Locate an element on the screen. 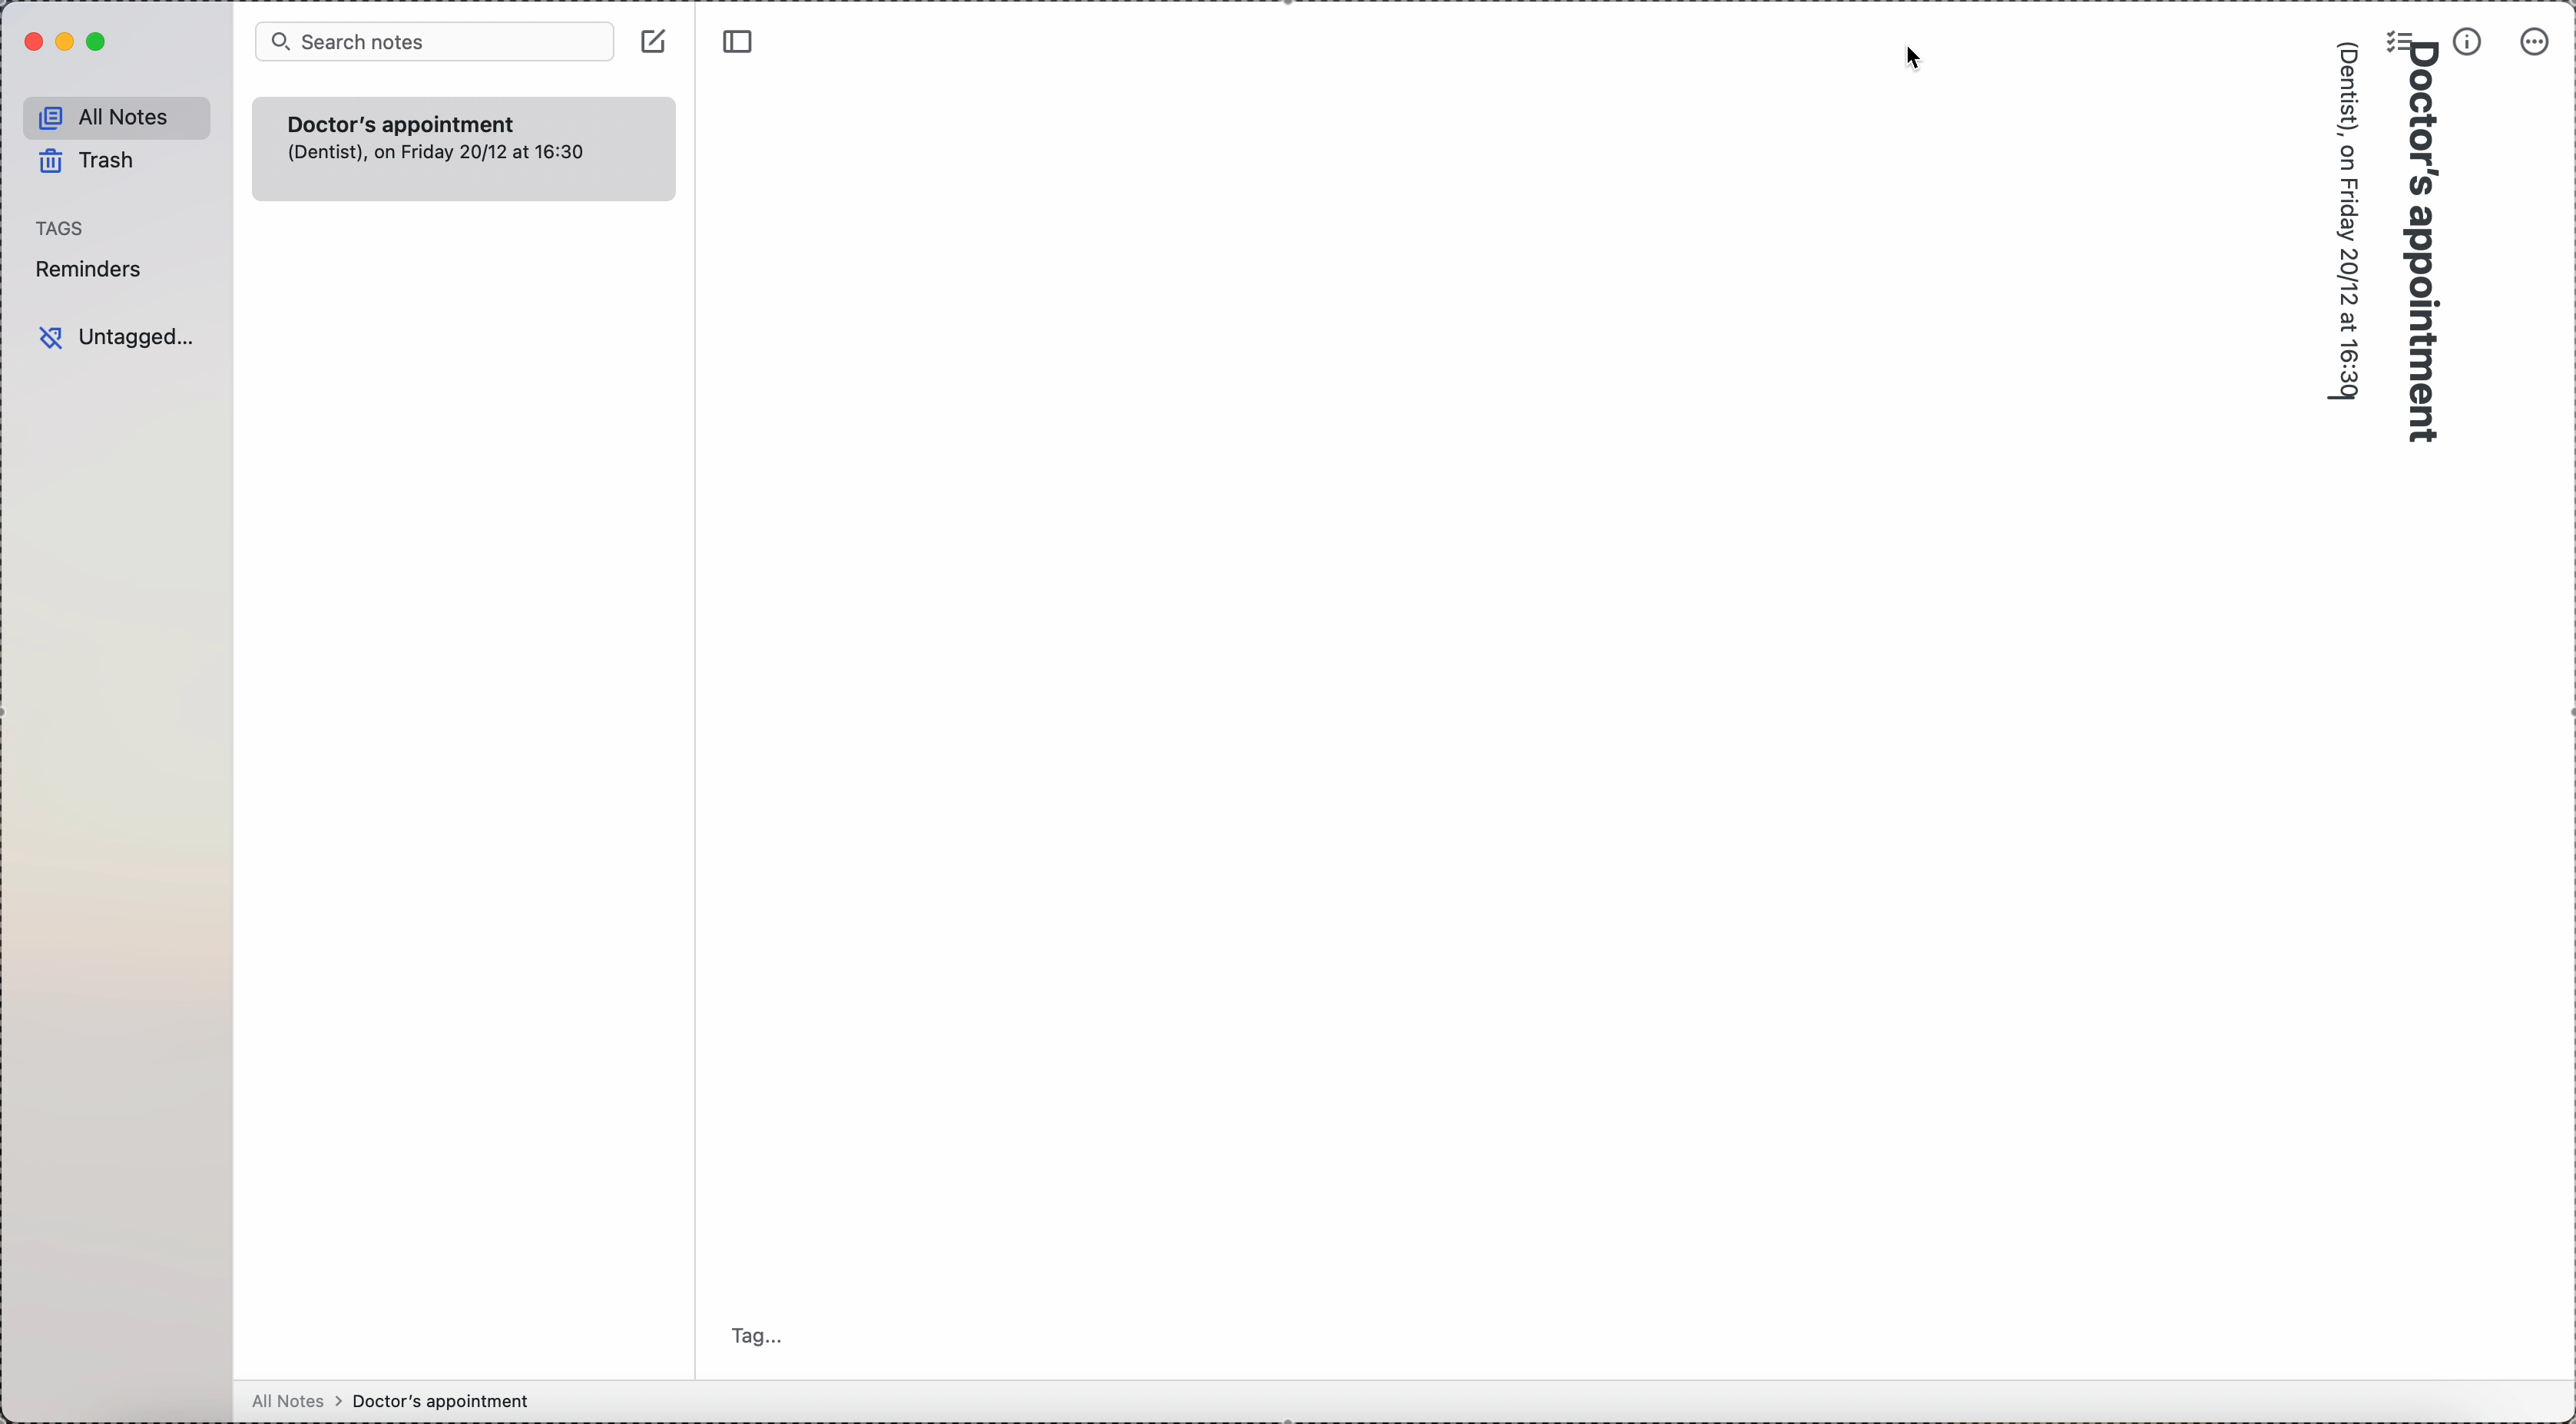  tags is located at coordinates (58, 228).